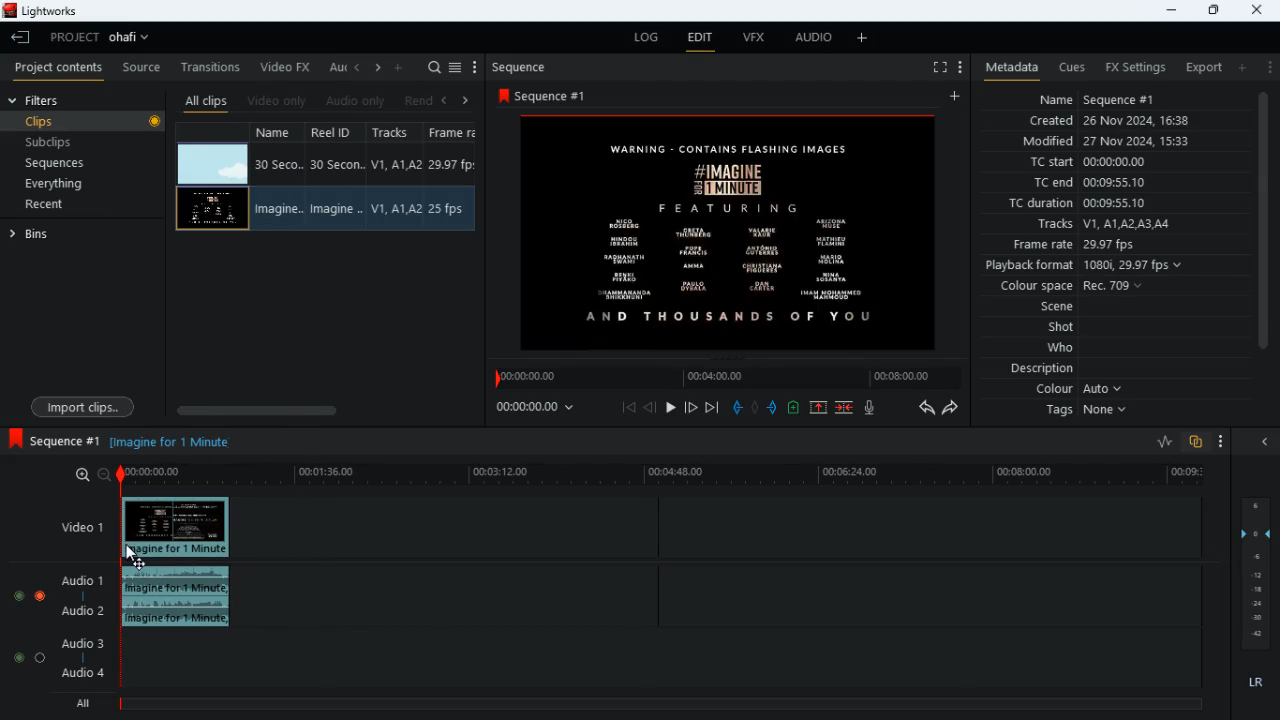 The image size is (1280, 720). I want to click on modified, so click(1106, 141).